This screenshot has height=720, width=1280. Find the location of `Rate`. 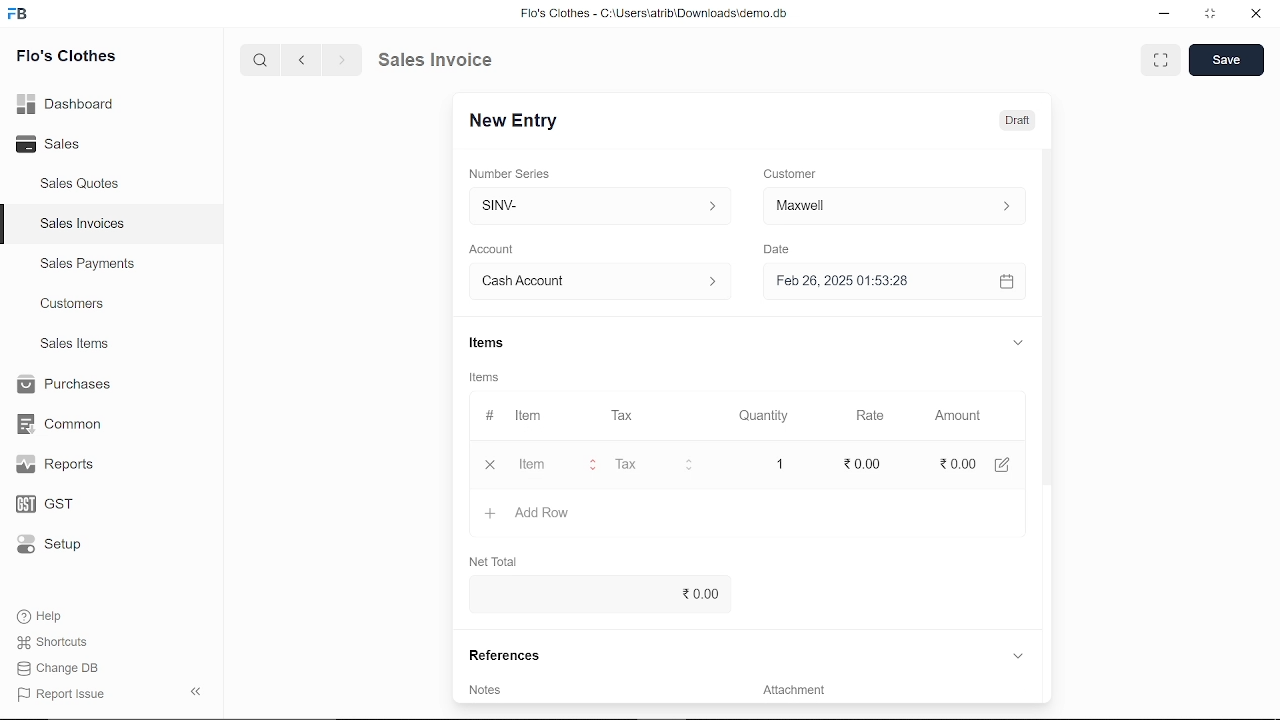

Rate is located at coordinates (863, 416).